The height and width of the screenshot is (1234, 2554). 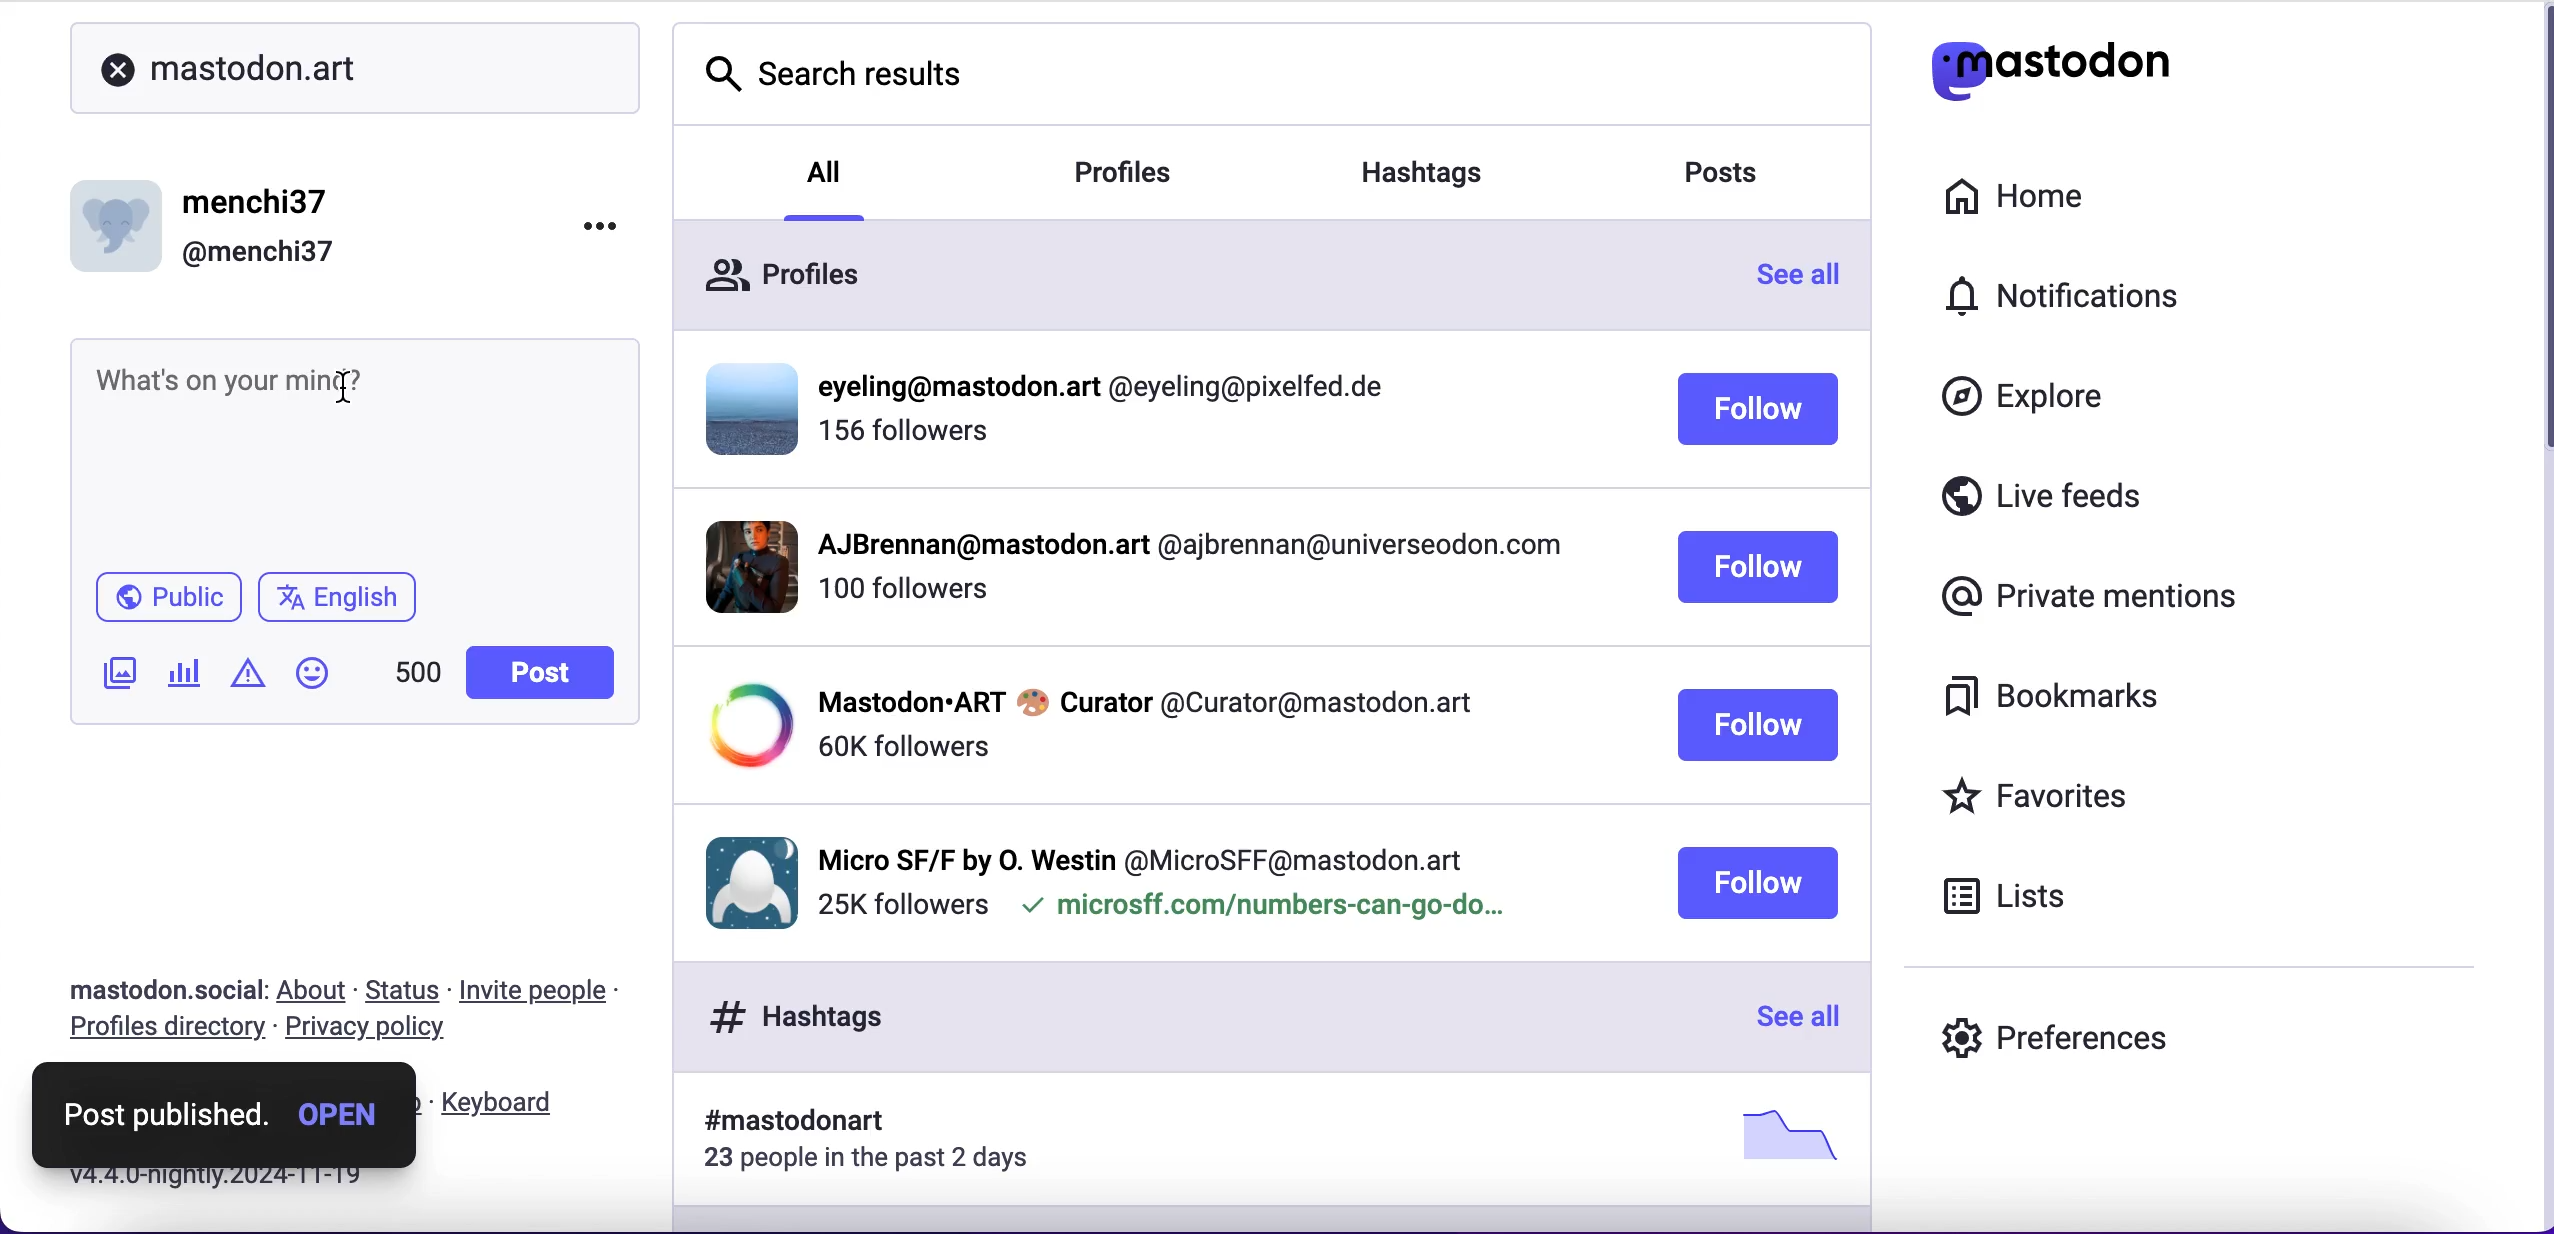 I want to click on follow, so click(x=1758, y=726).